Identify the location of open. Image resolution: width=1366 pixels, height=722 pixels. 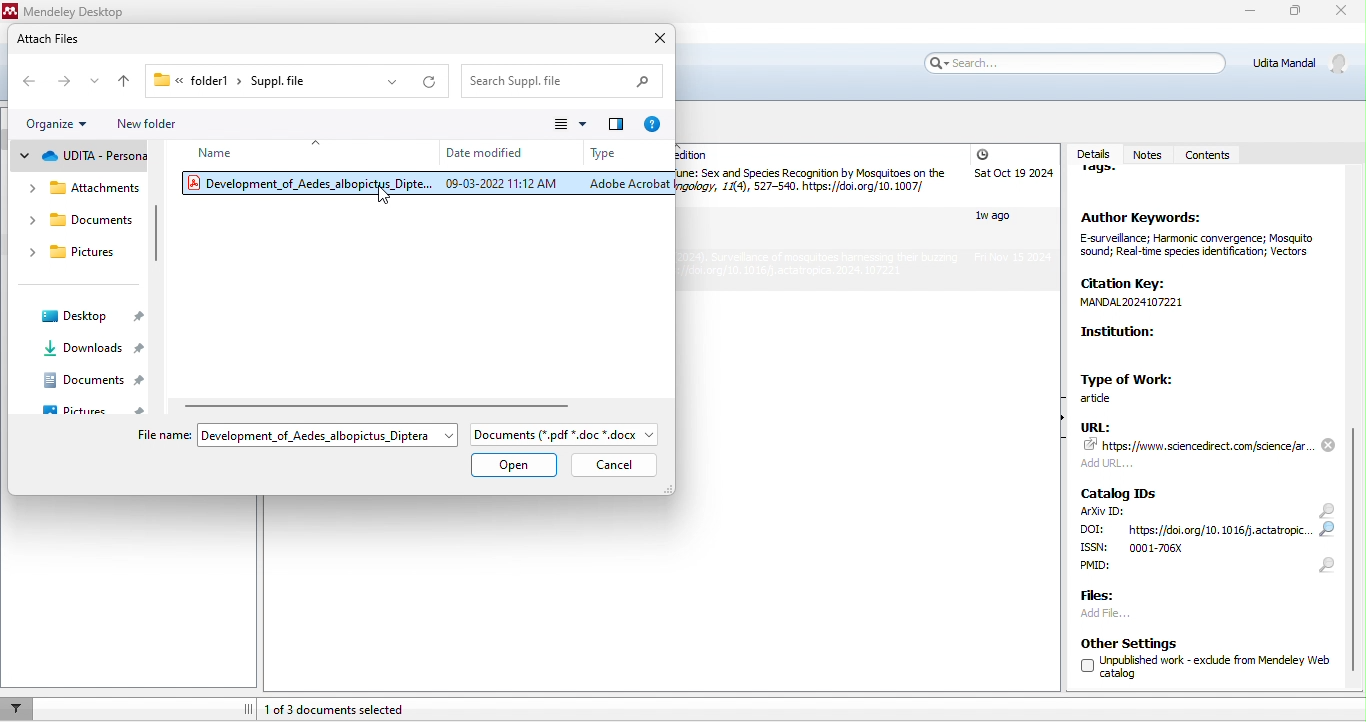
(515, 465).